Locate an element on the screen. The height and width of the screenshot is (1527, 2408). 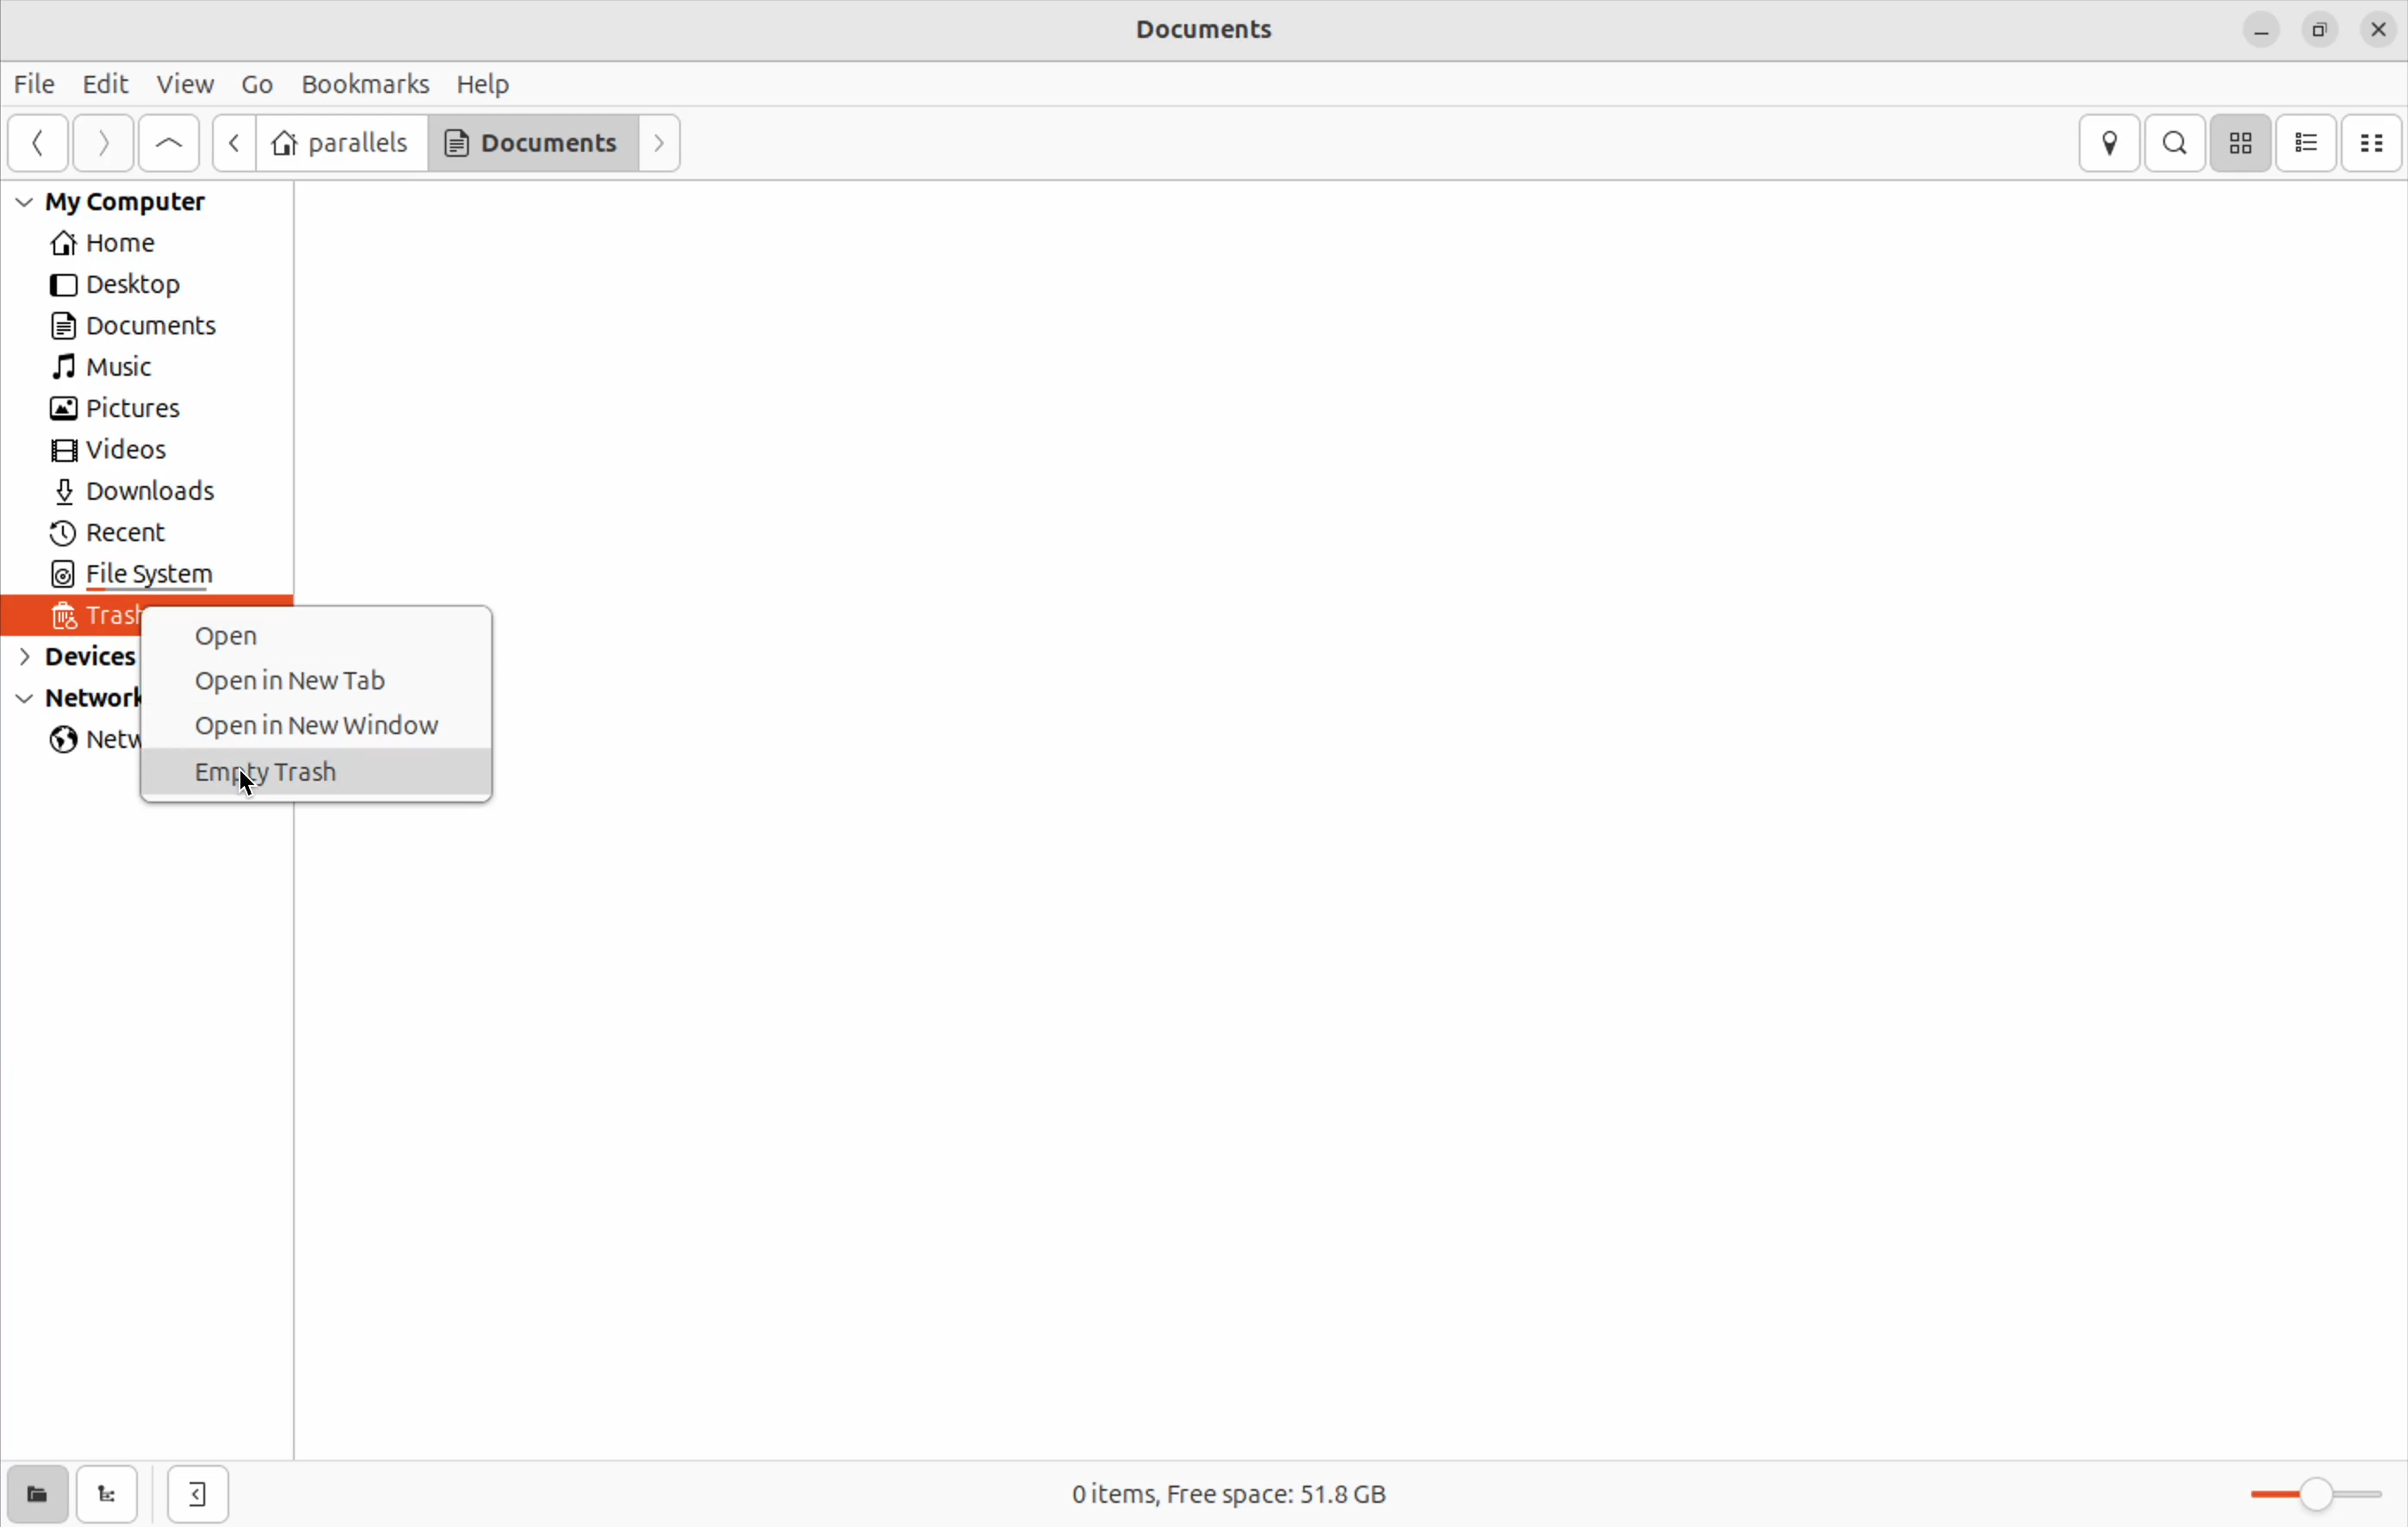
next is located at coordinates (231, 140).